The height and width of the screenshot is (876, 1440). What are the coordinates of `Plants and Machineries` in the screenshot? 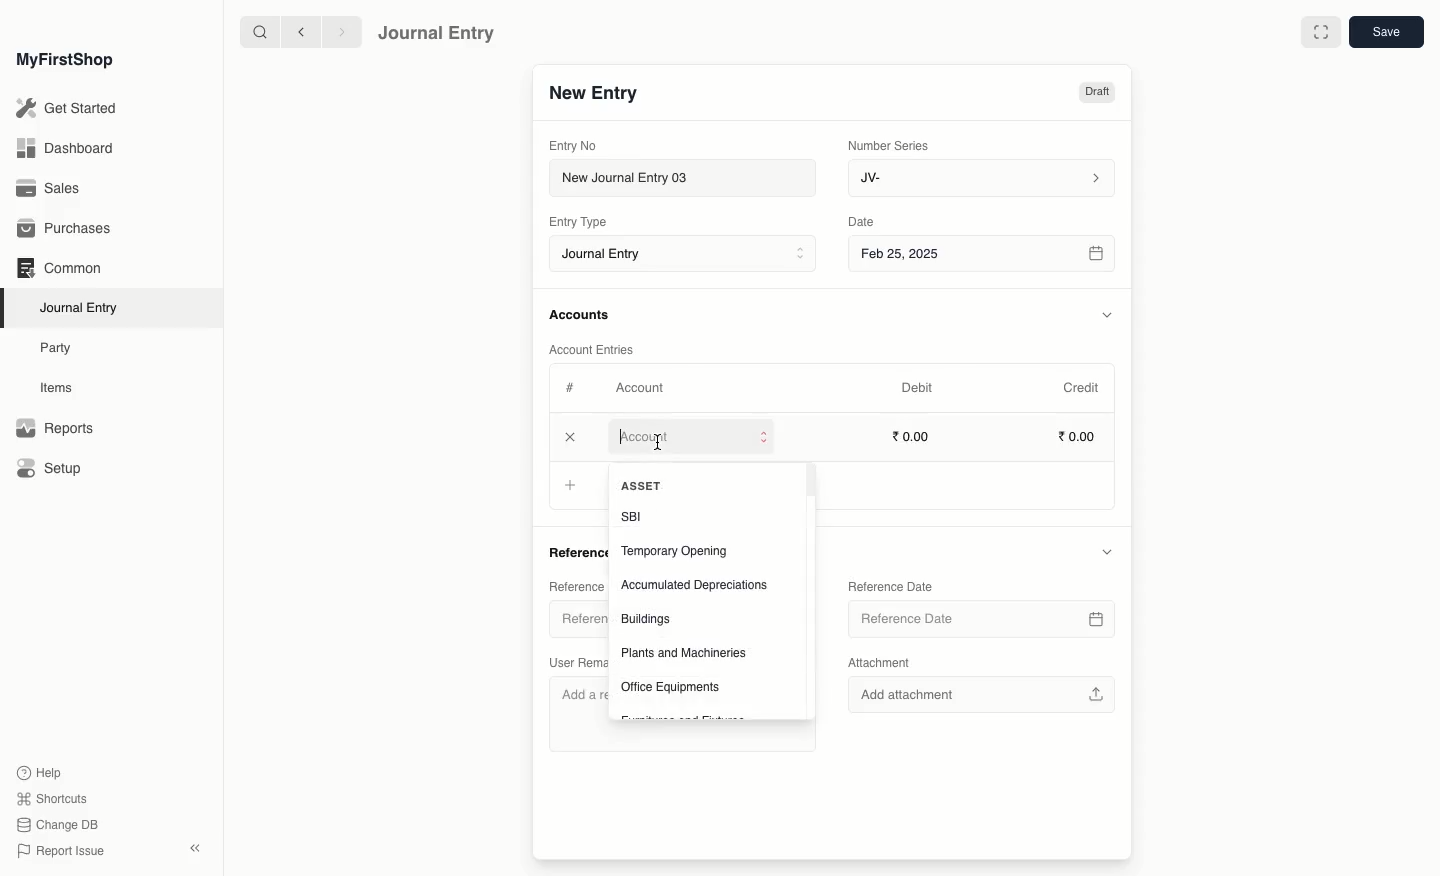 It's located at (684, 652).